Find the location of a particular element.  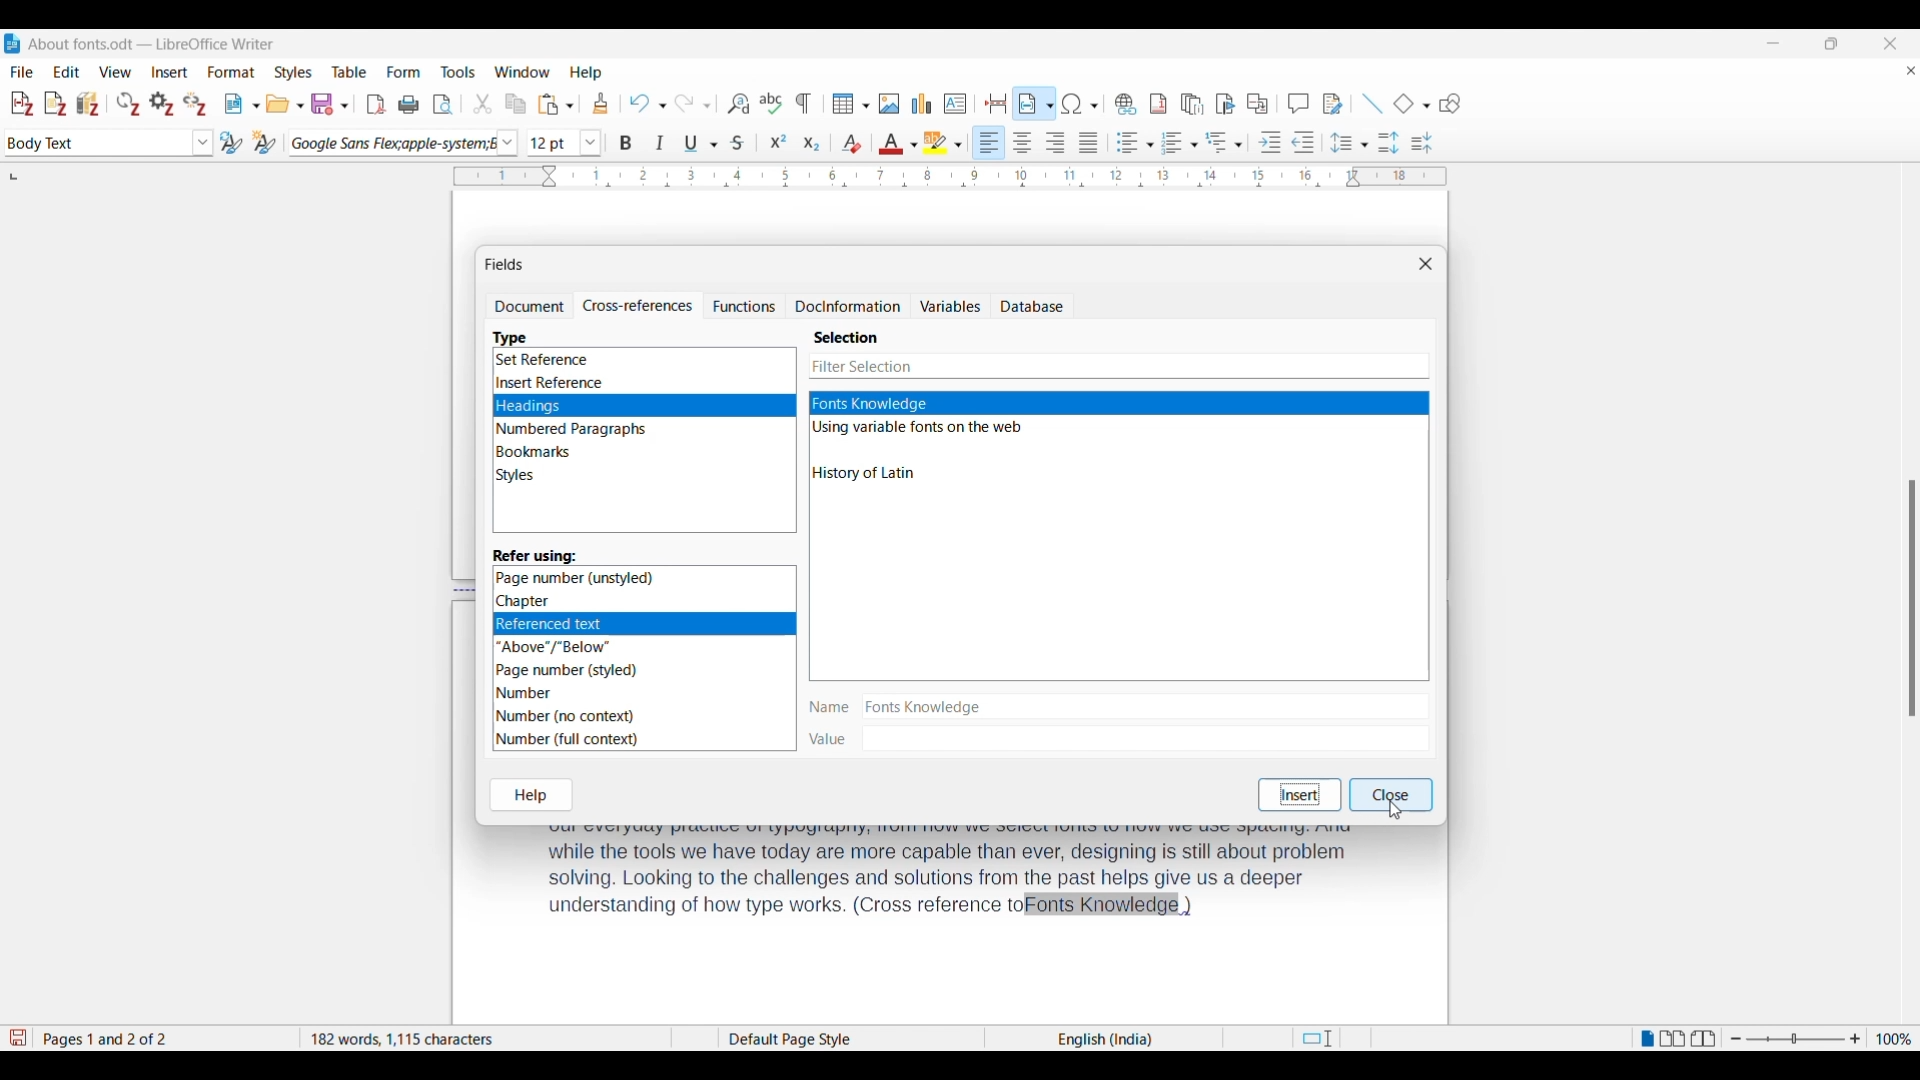

Decrease indentation is located at coordinates (1304, 142).